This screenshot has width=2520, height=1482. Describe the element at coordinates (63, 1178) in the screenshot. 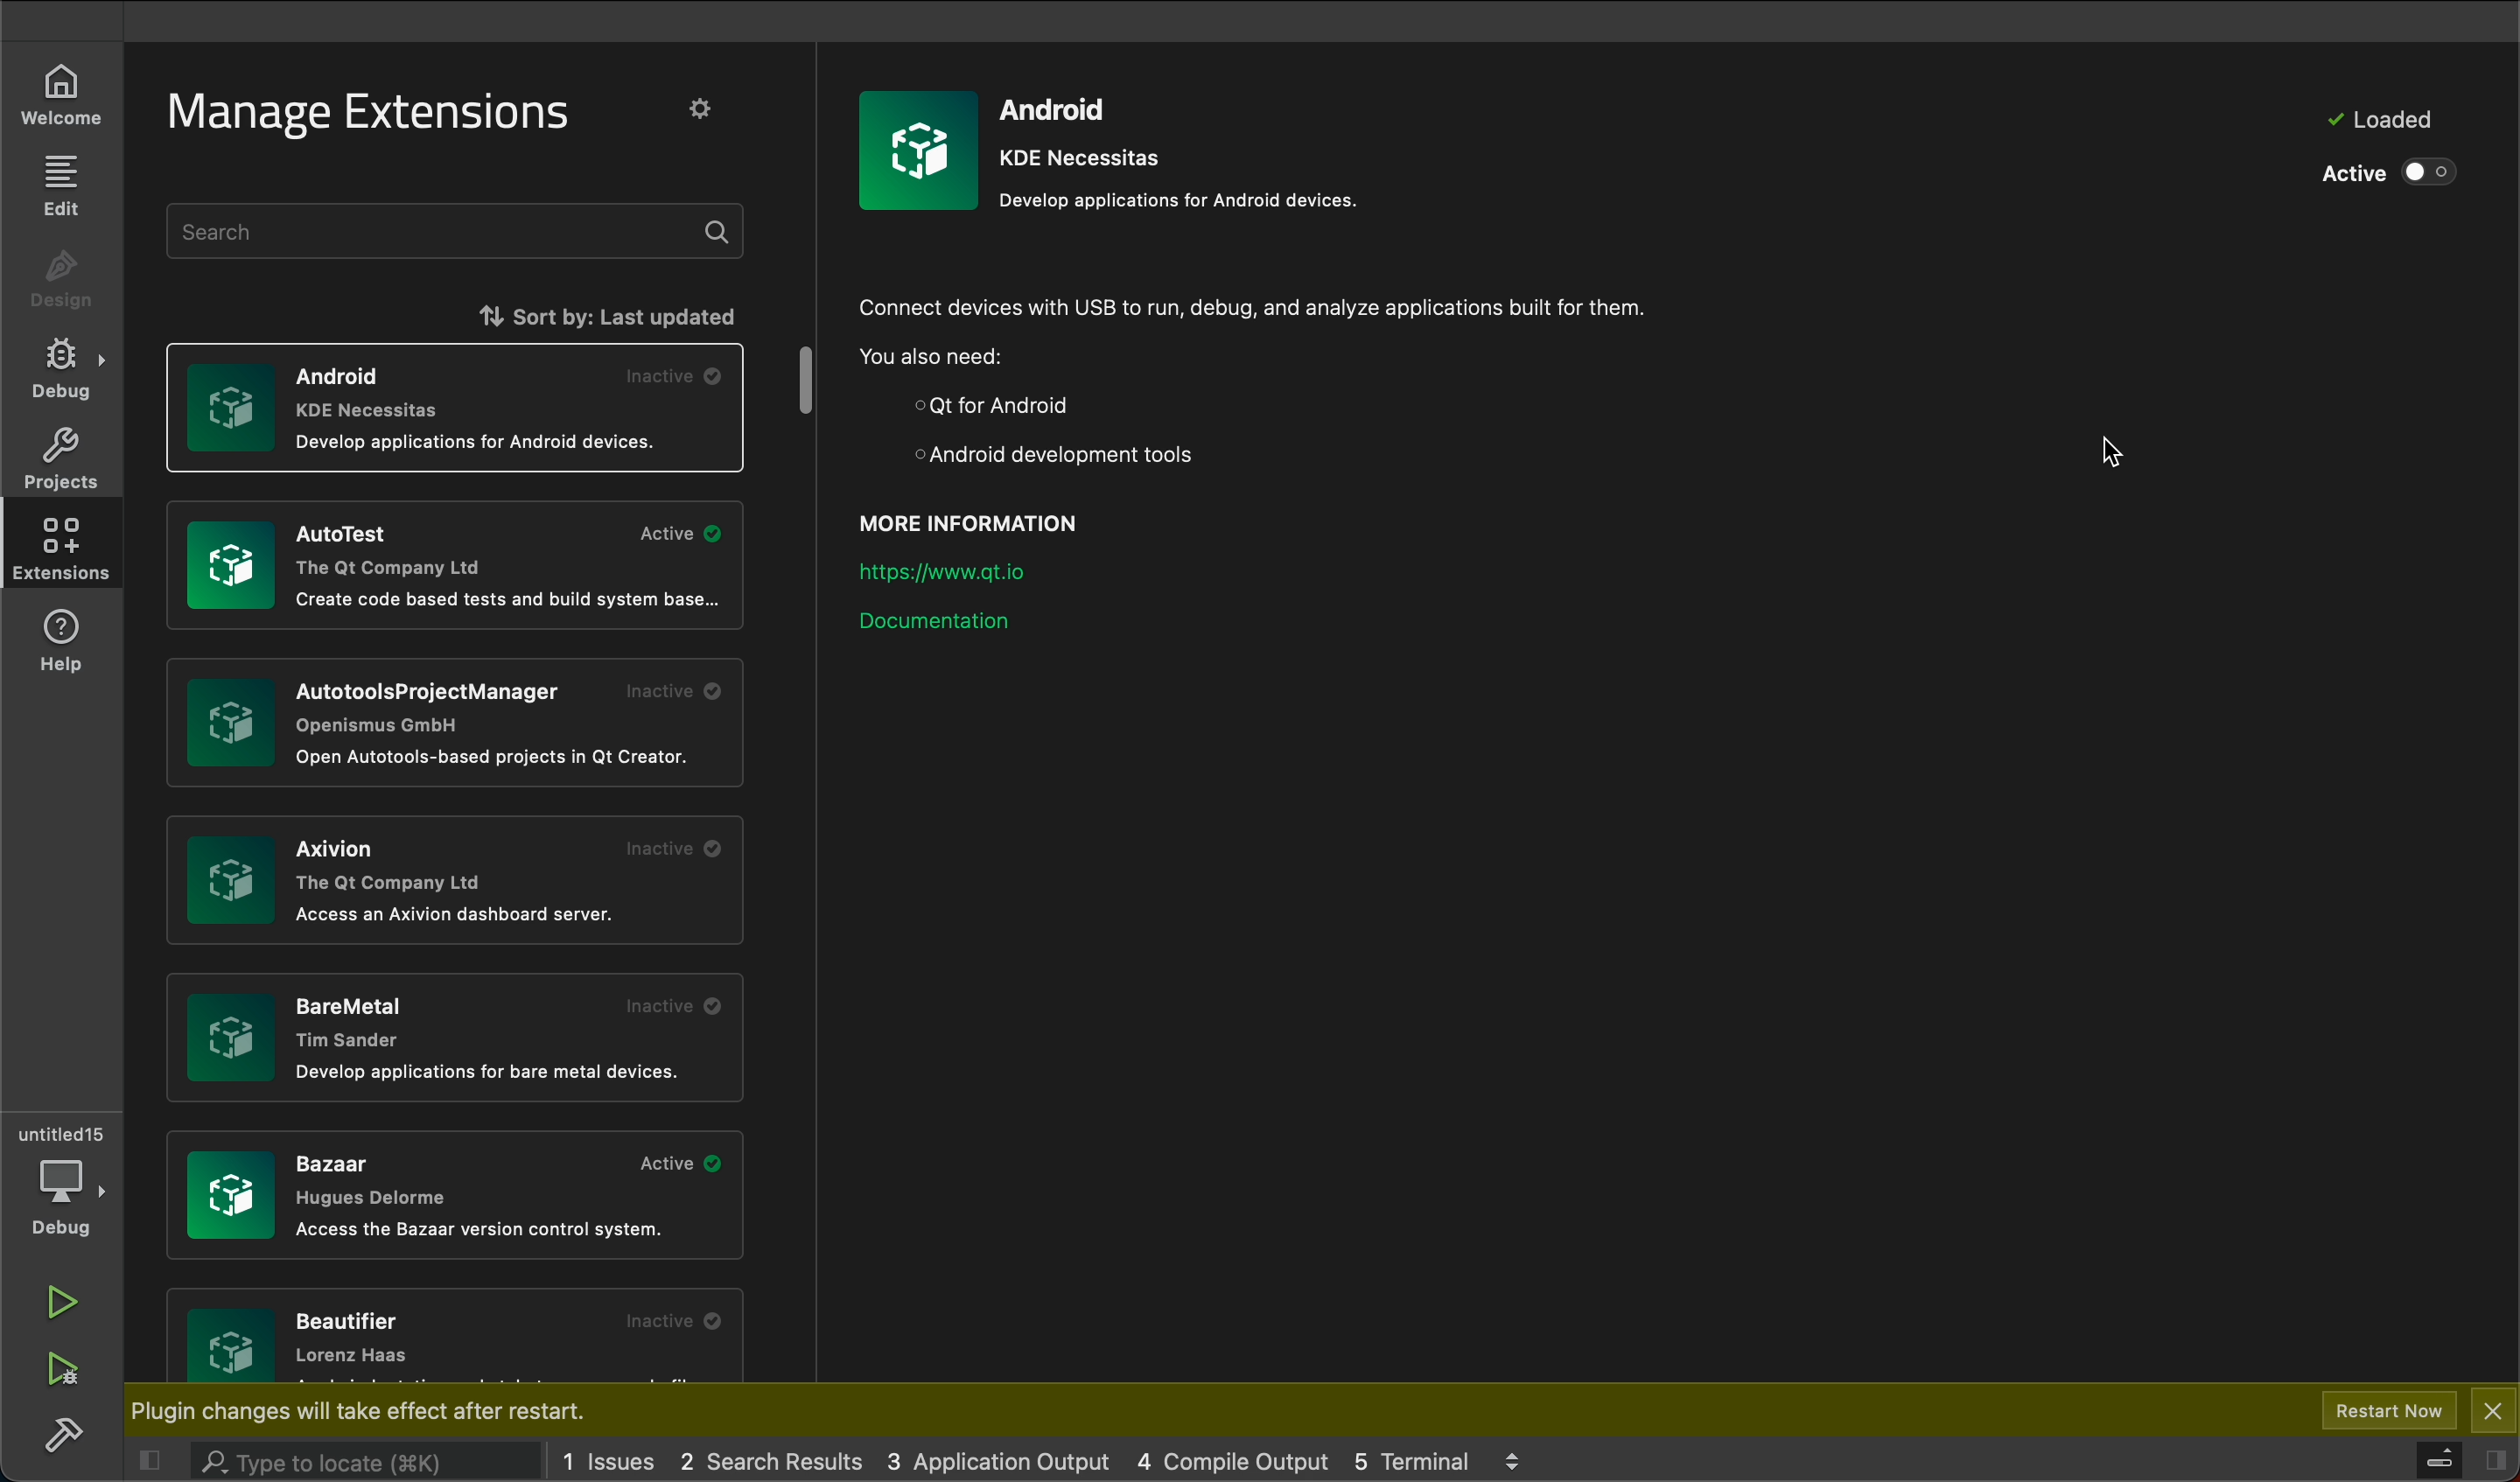

I see `debugger` at that location.